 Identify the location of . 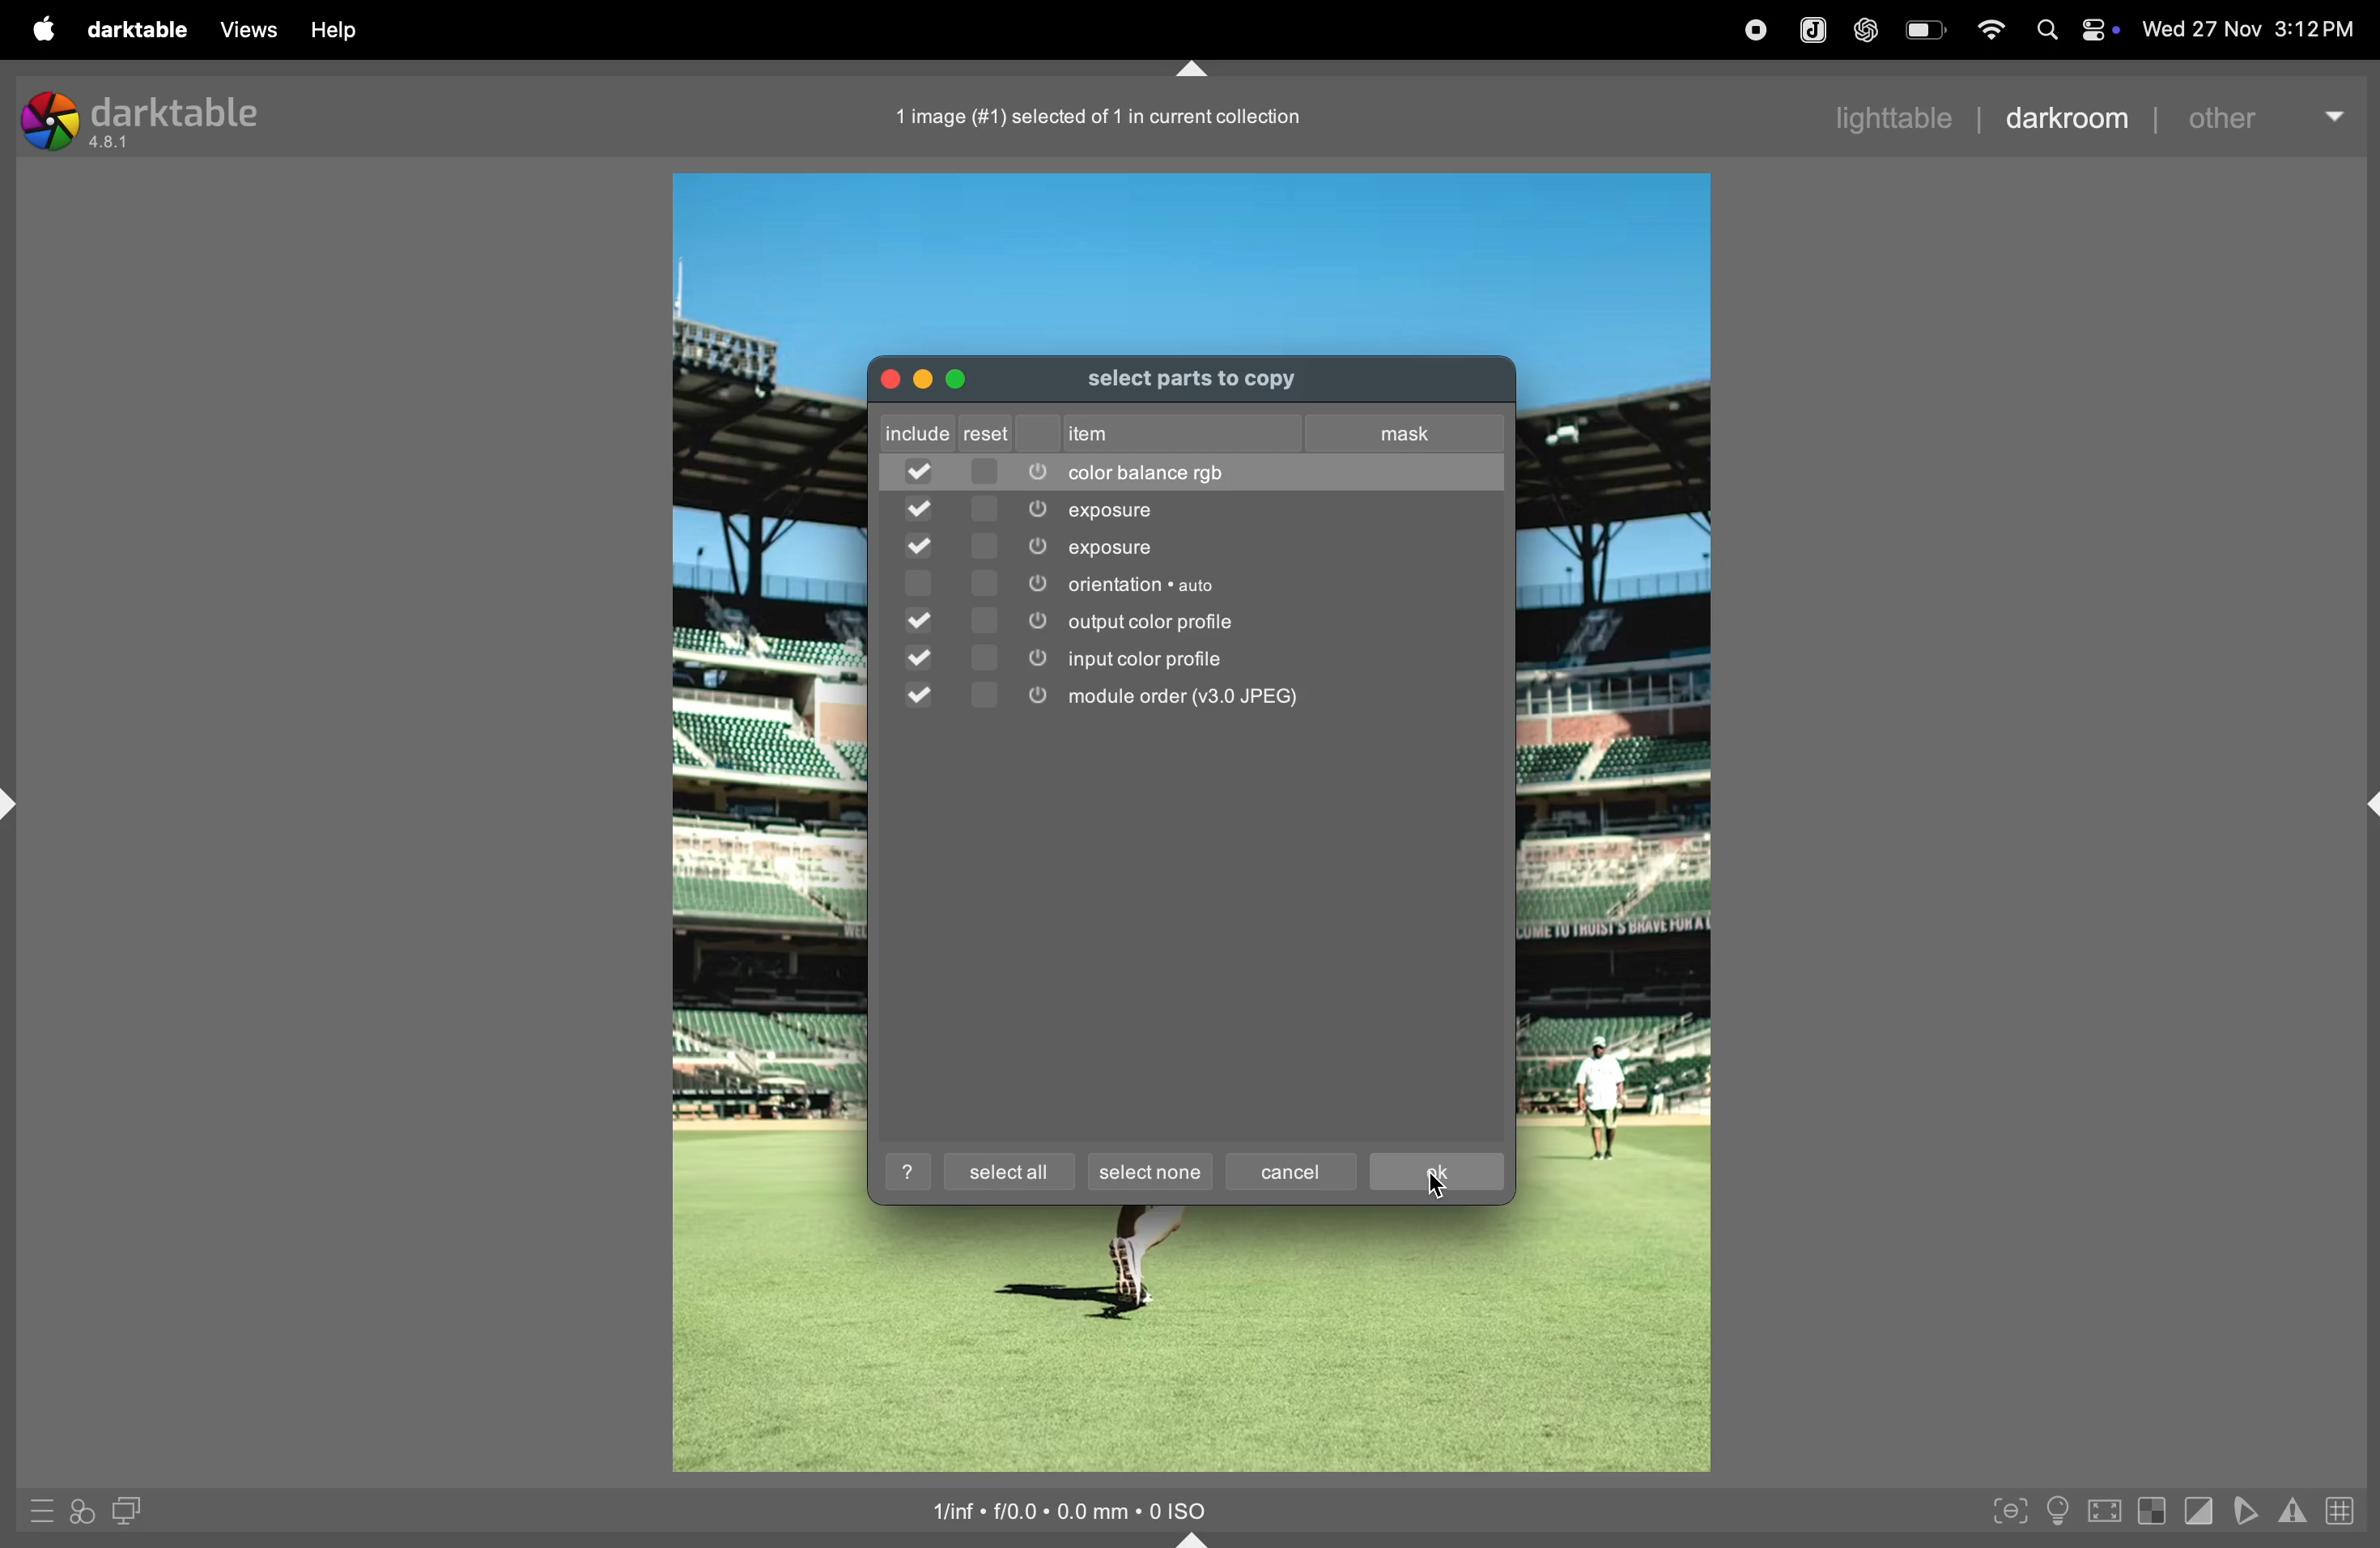
(51, 31).